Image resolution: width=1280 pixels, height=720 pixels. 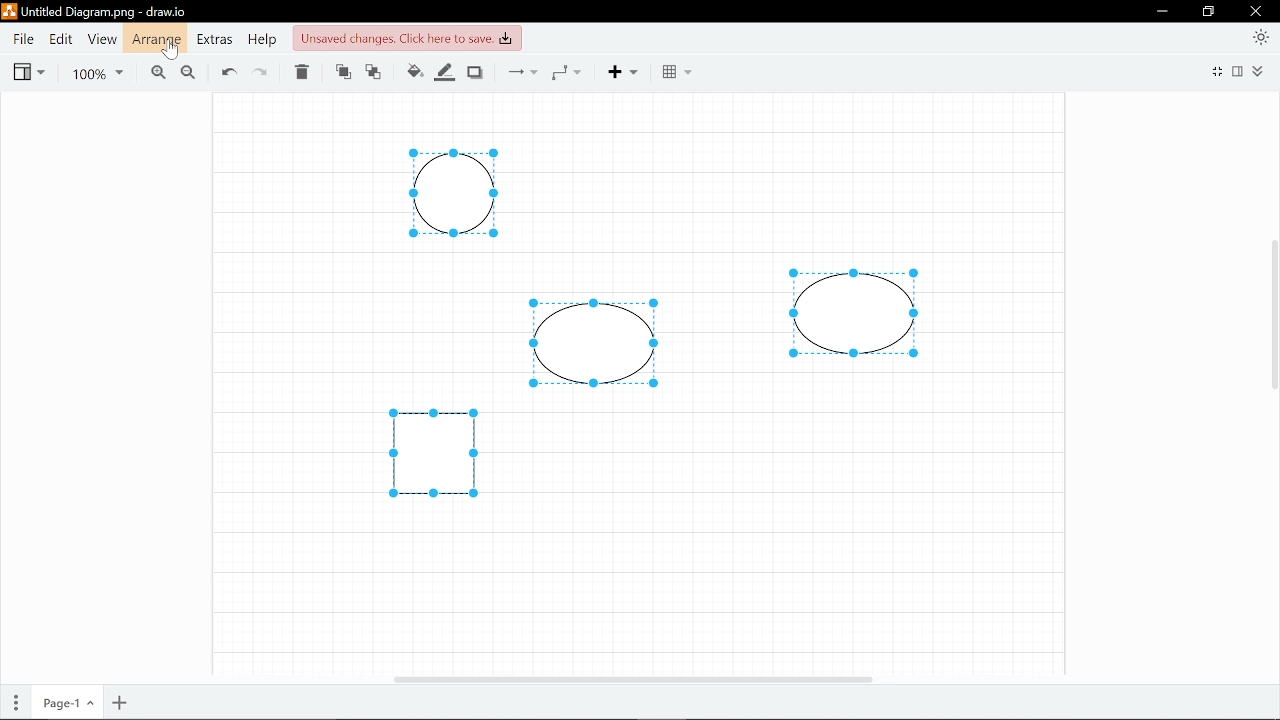 I want to click on Shadow, so click(x=478, y=71).